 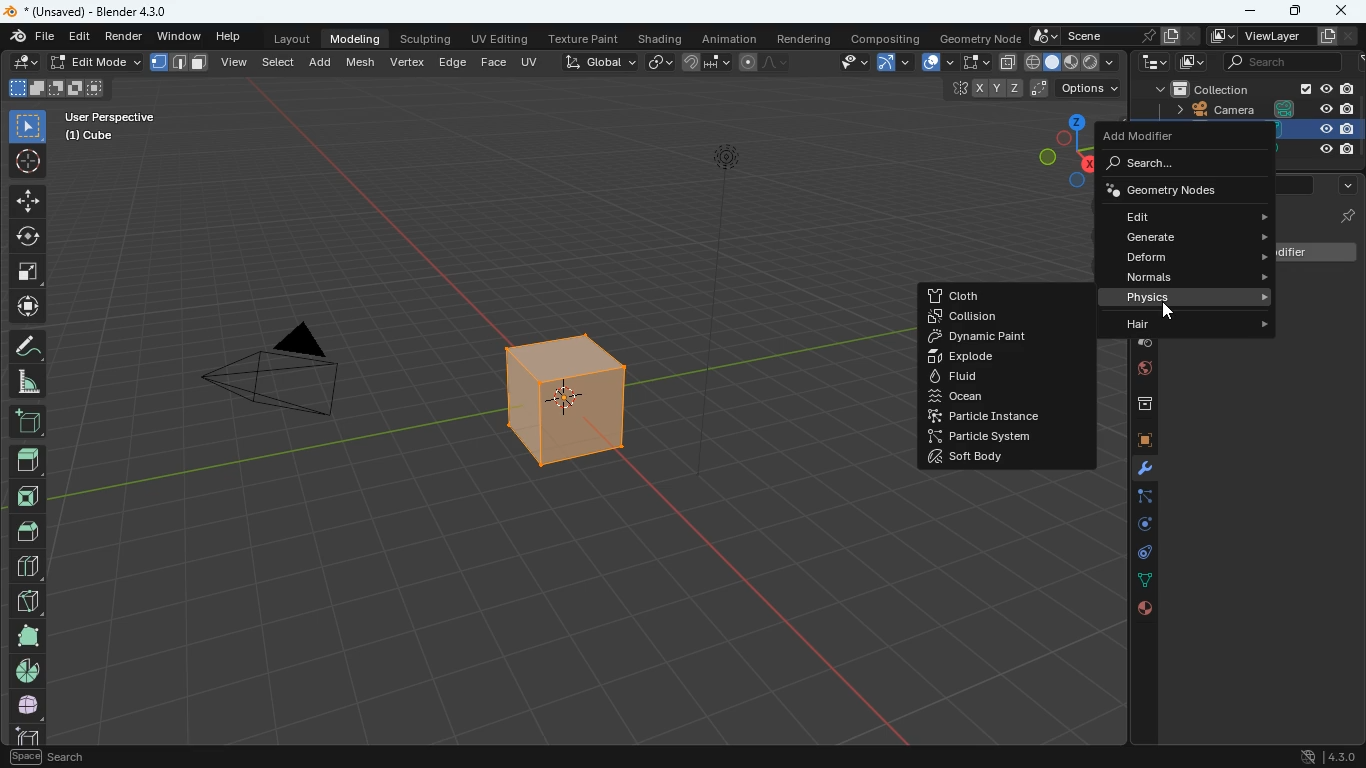 I want to click on cursor, so click(x=1170, y=313).